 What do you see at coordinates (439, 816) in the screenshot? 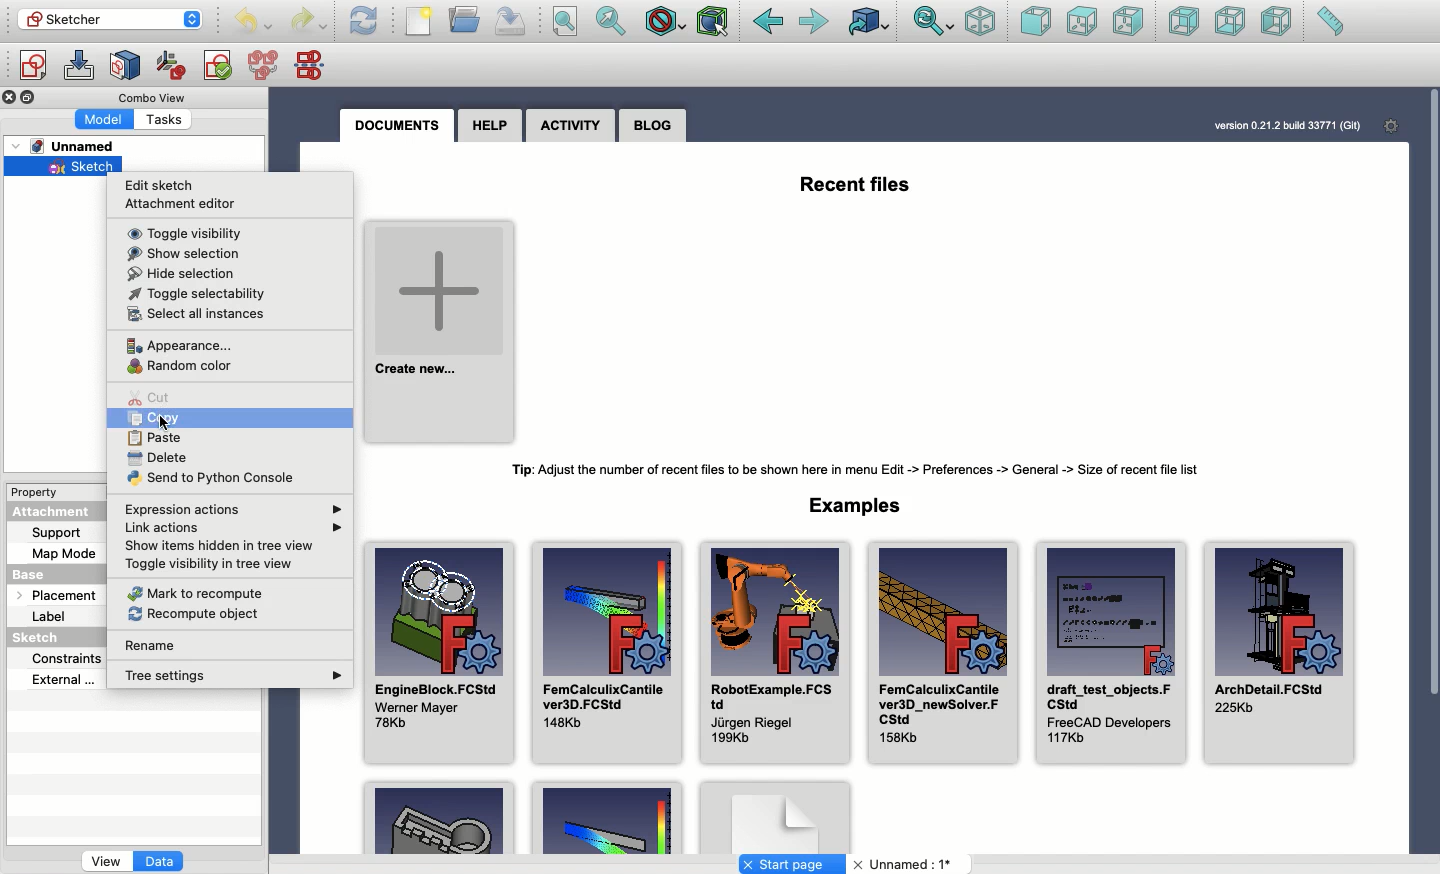
I see `Key Object` at bounding box center [439, 816].